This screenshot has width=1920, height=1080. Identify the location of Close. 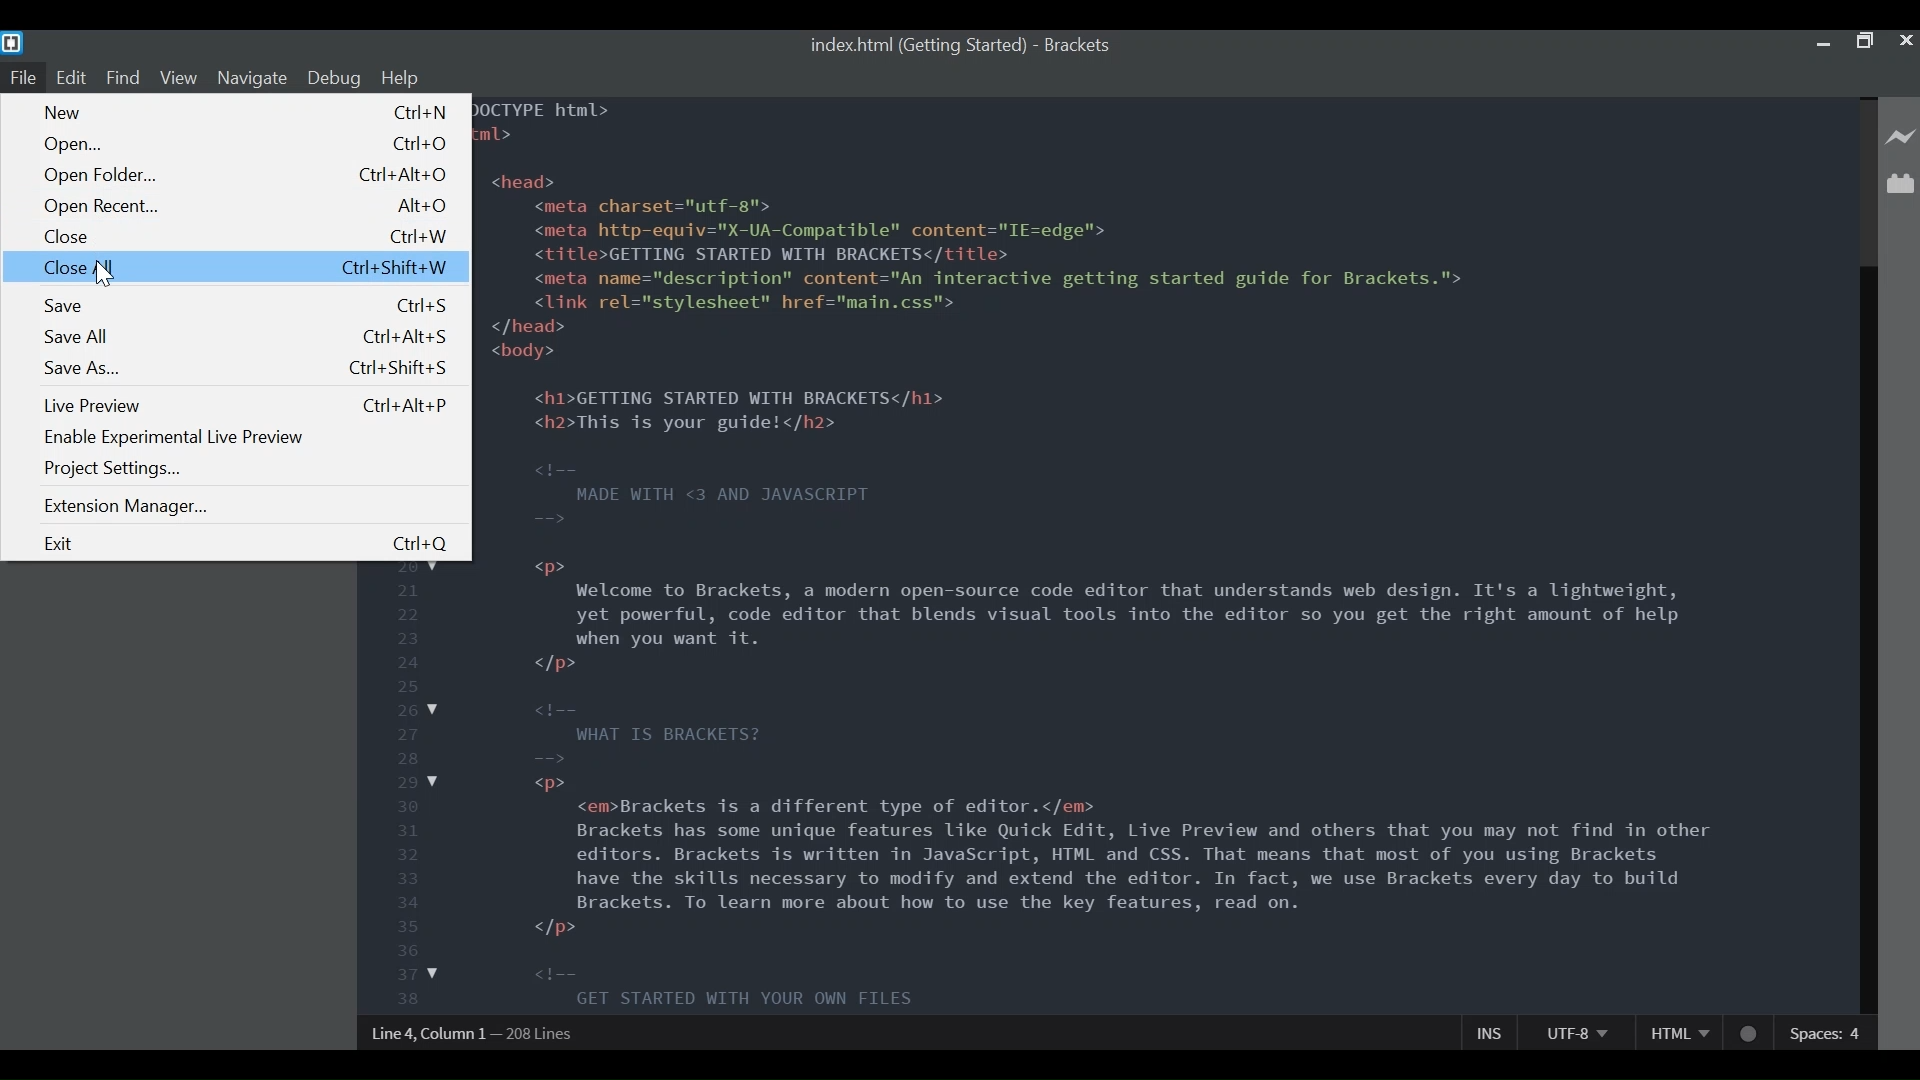
(1904, 41).